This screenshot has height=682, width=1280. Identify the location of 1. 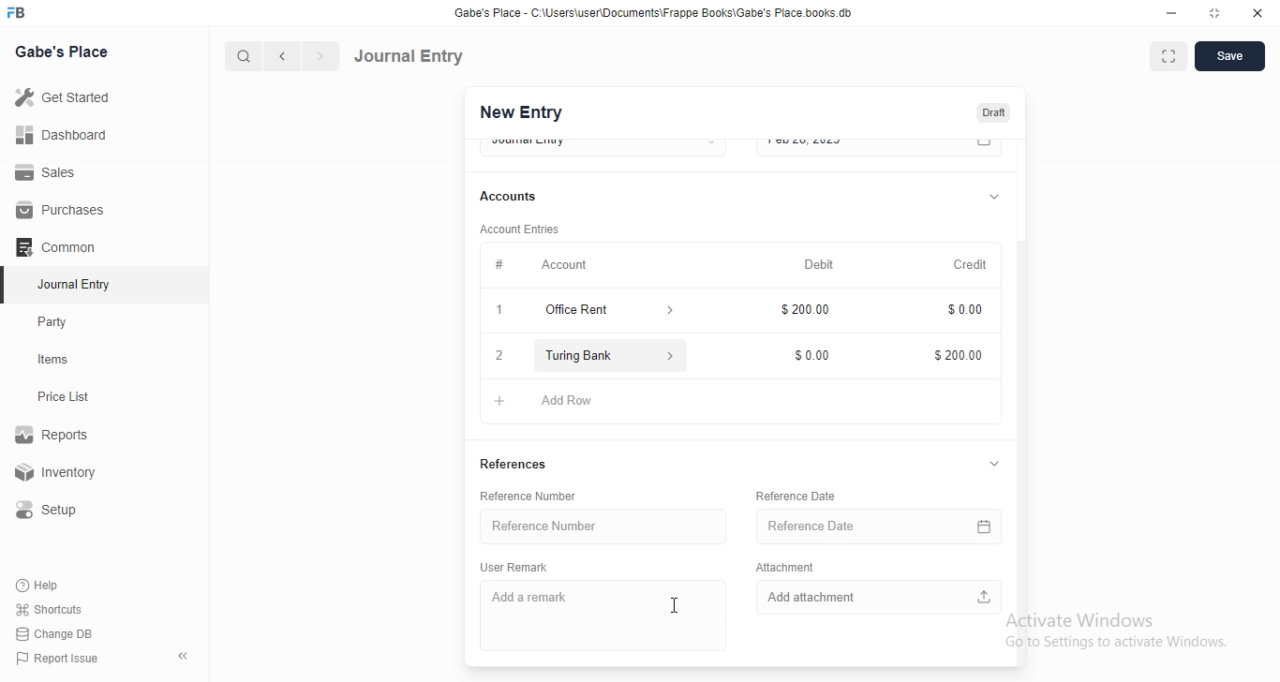
(498, 307).